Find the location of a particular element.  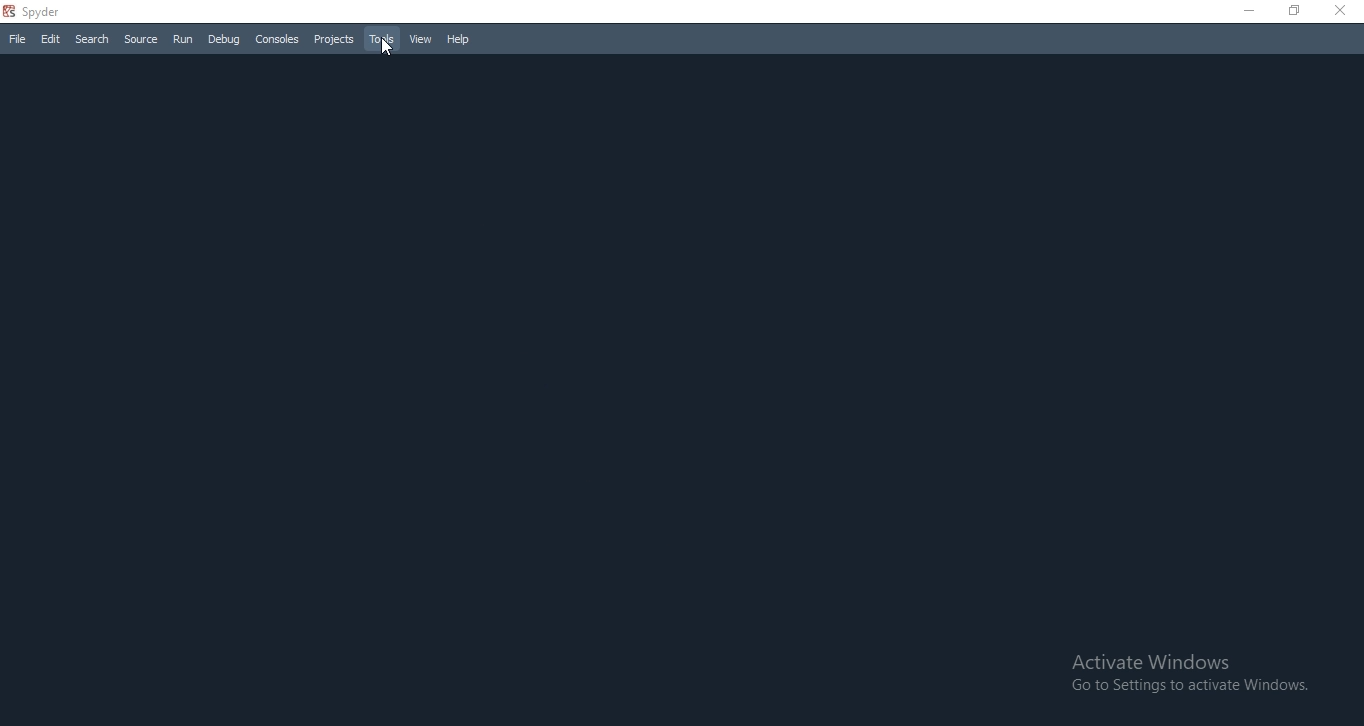

Search is located at coordinates (93, 37).